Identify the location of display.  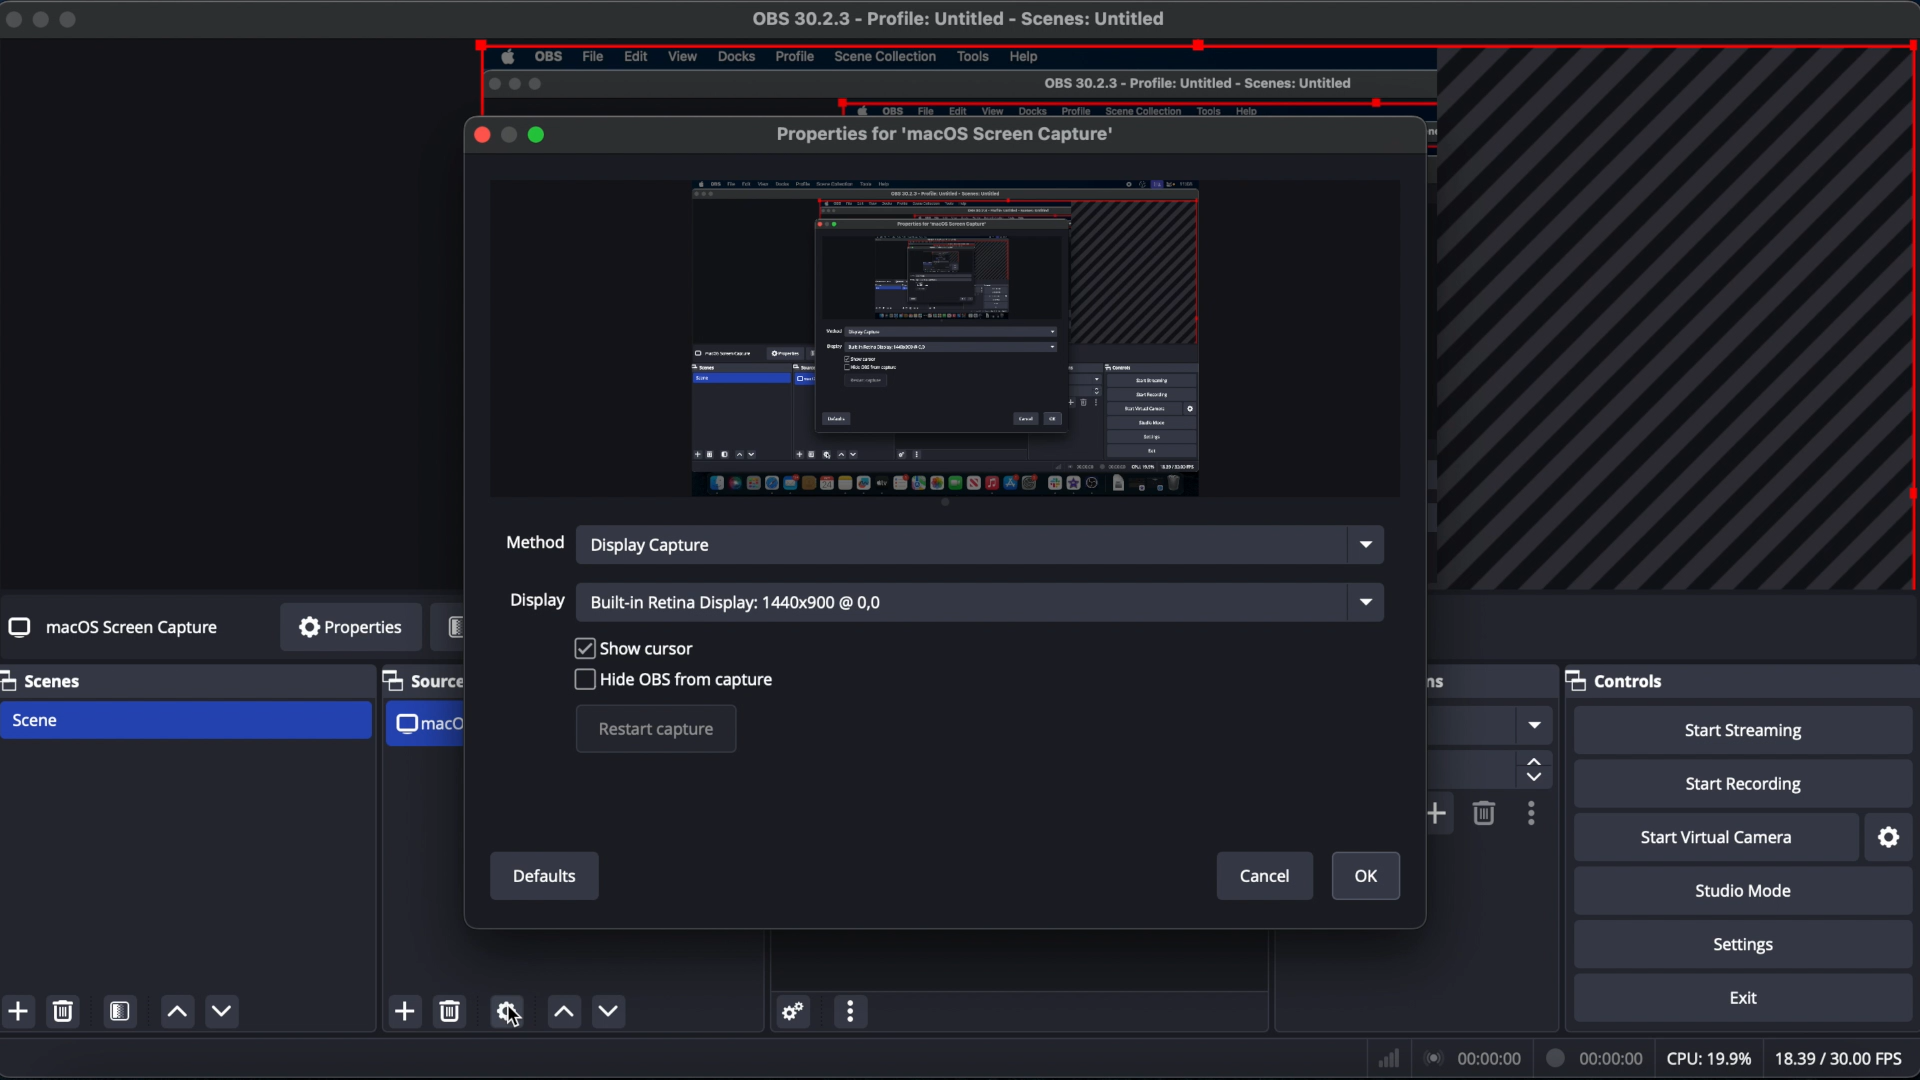
(539, 601).